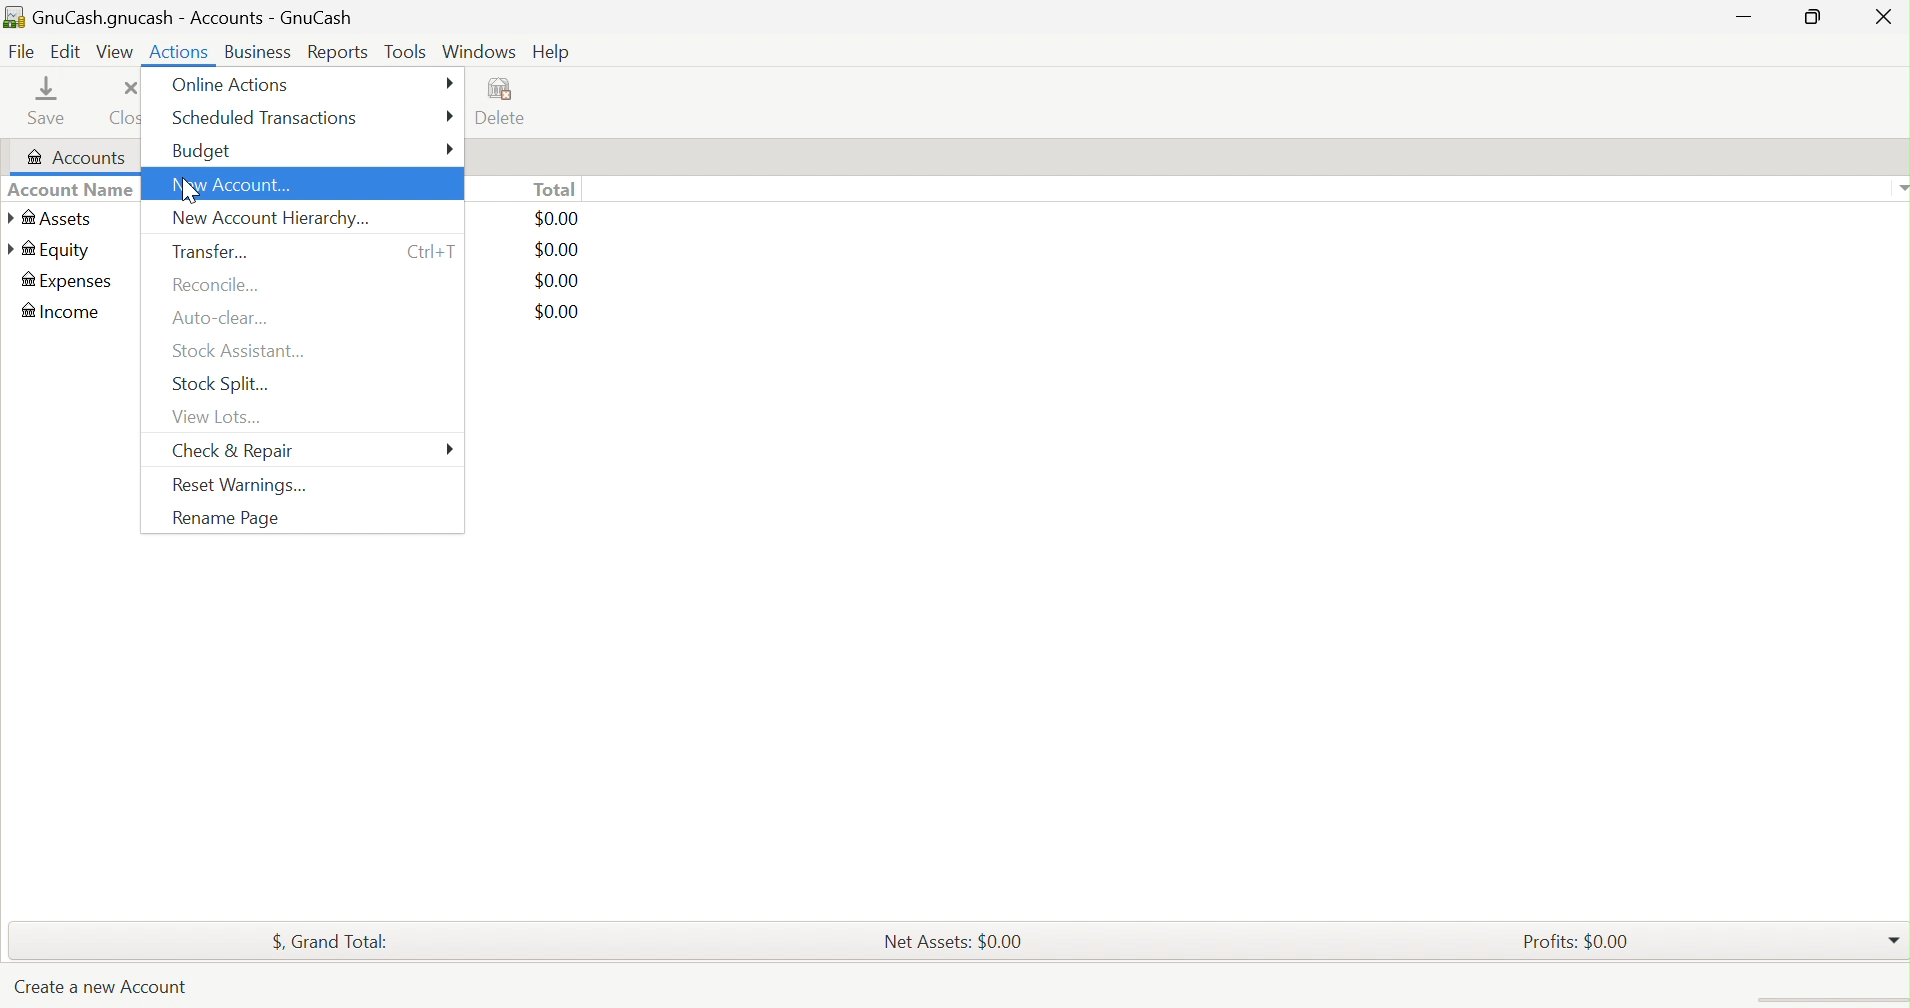 This screenshot has width=1910, height=1008. Describe the element at coordinates (212, 252) in the screenshot. I see `Transfer...` at that location.